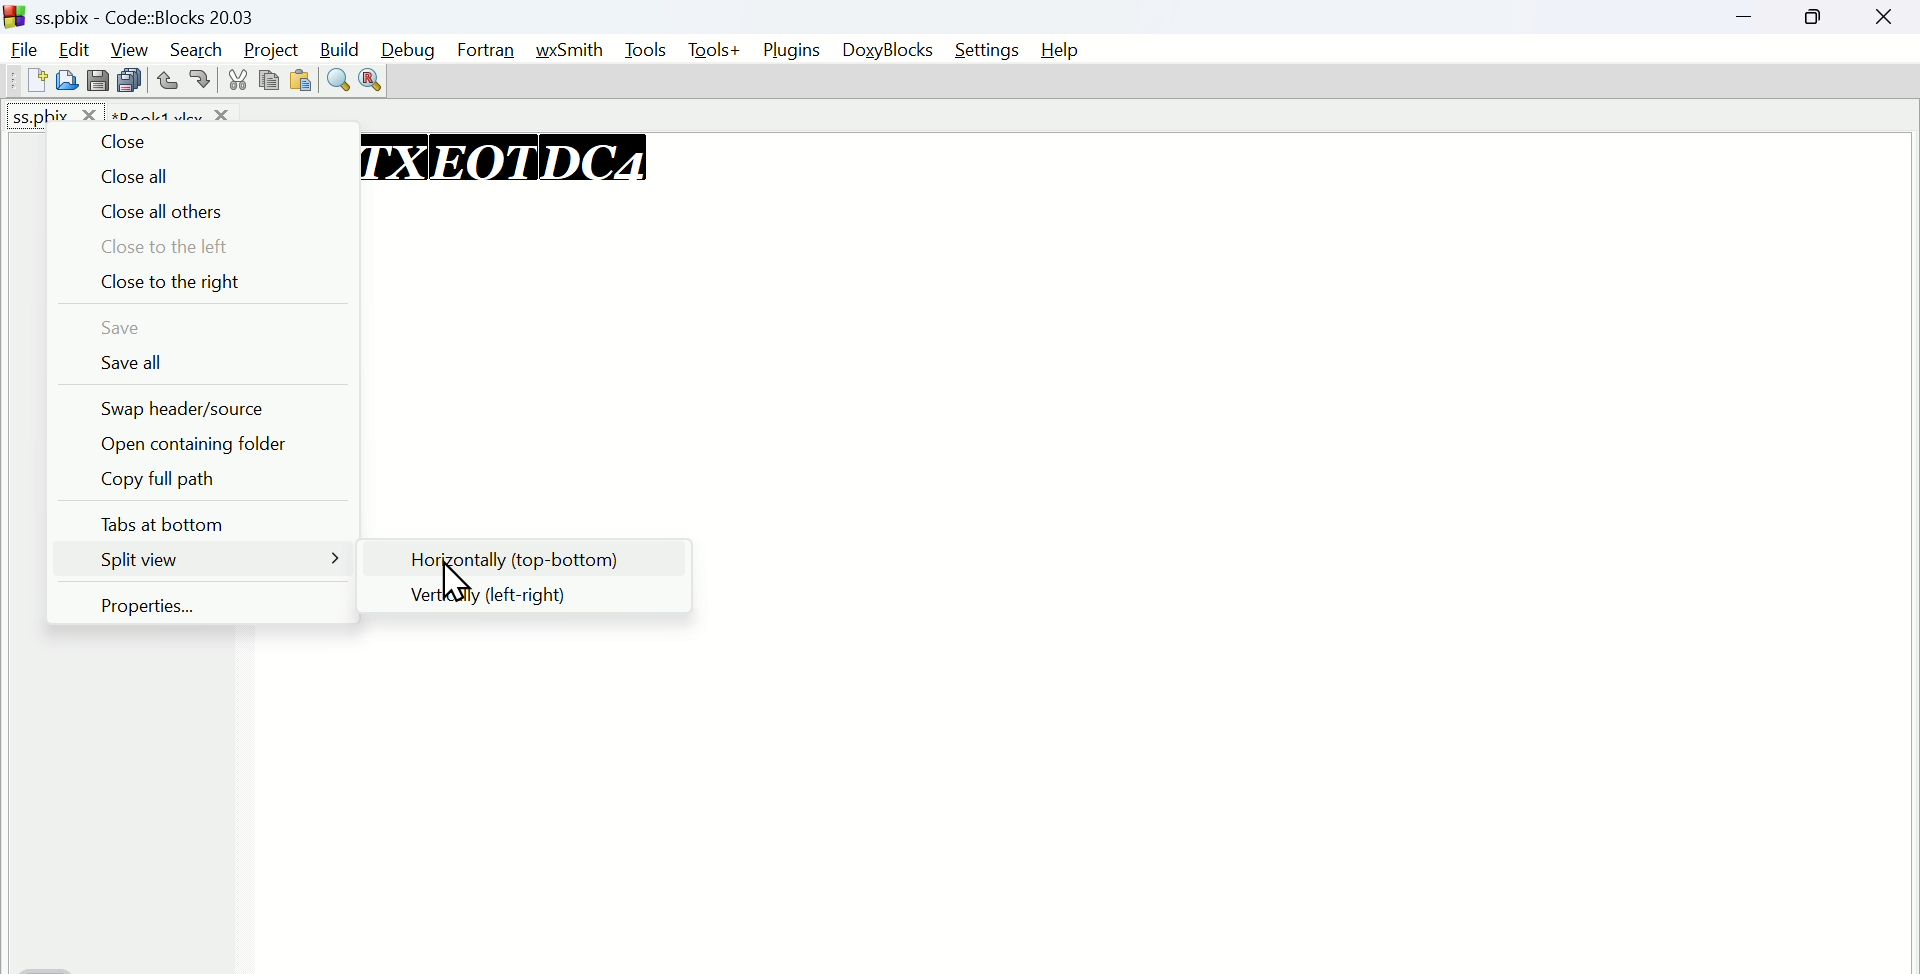 This screenshot has height=974, width=1920. Describe the element at coordinates (203, 79) in the screenshot. I see `redo` at that location.